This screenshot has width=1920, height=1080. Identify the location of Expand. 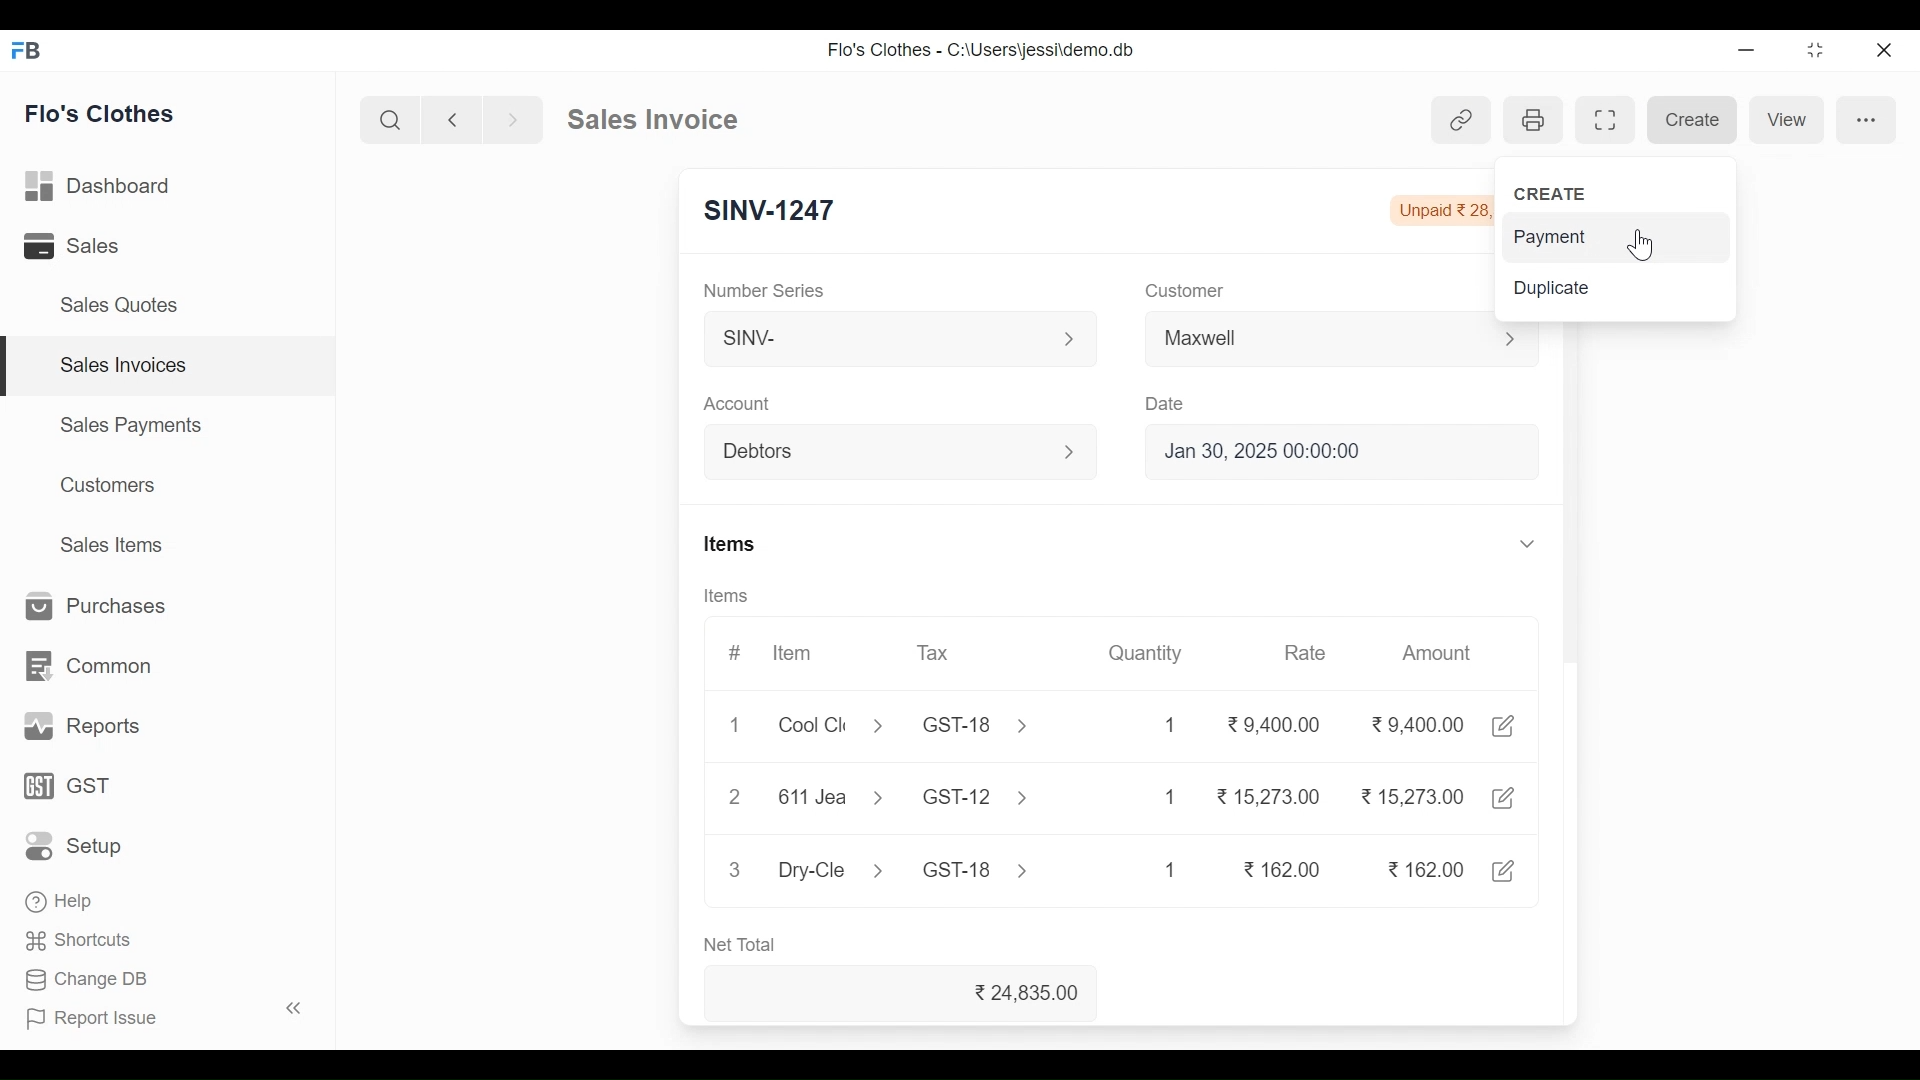
(1528, 543).